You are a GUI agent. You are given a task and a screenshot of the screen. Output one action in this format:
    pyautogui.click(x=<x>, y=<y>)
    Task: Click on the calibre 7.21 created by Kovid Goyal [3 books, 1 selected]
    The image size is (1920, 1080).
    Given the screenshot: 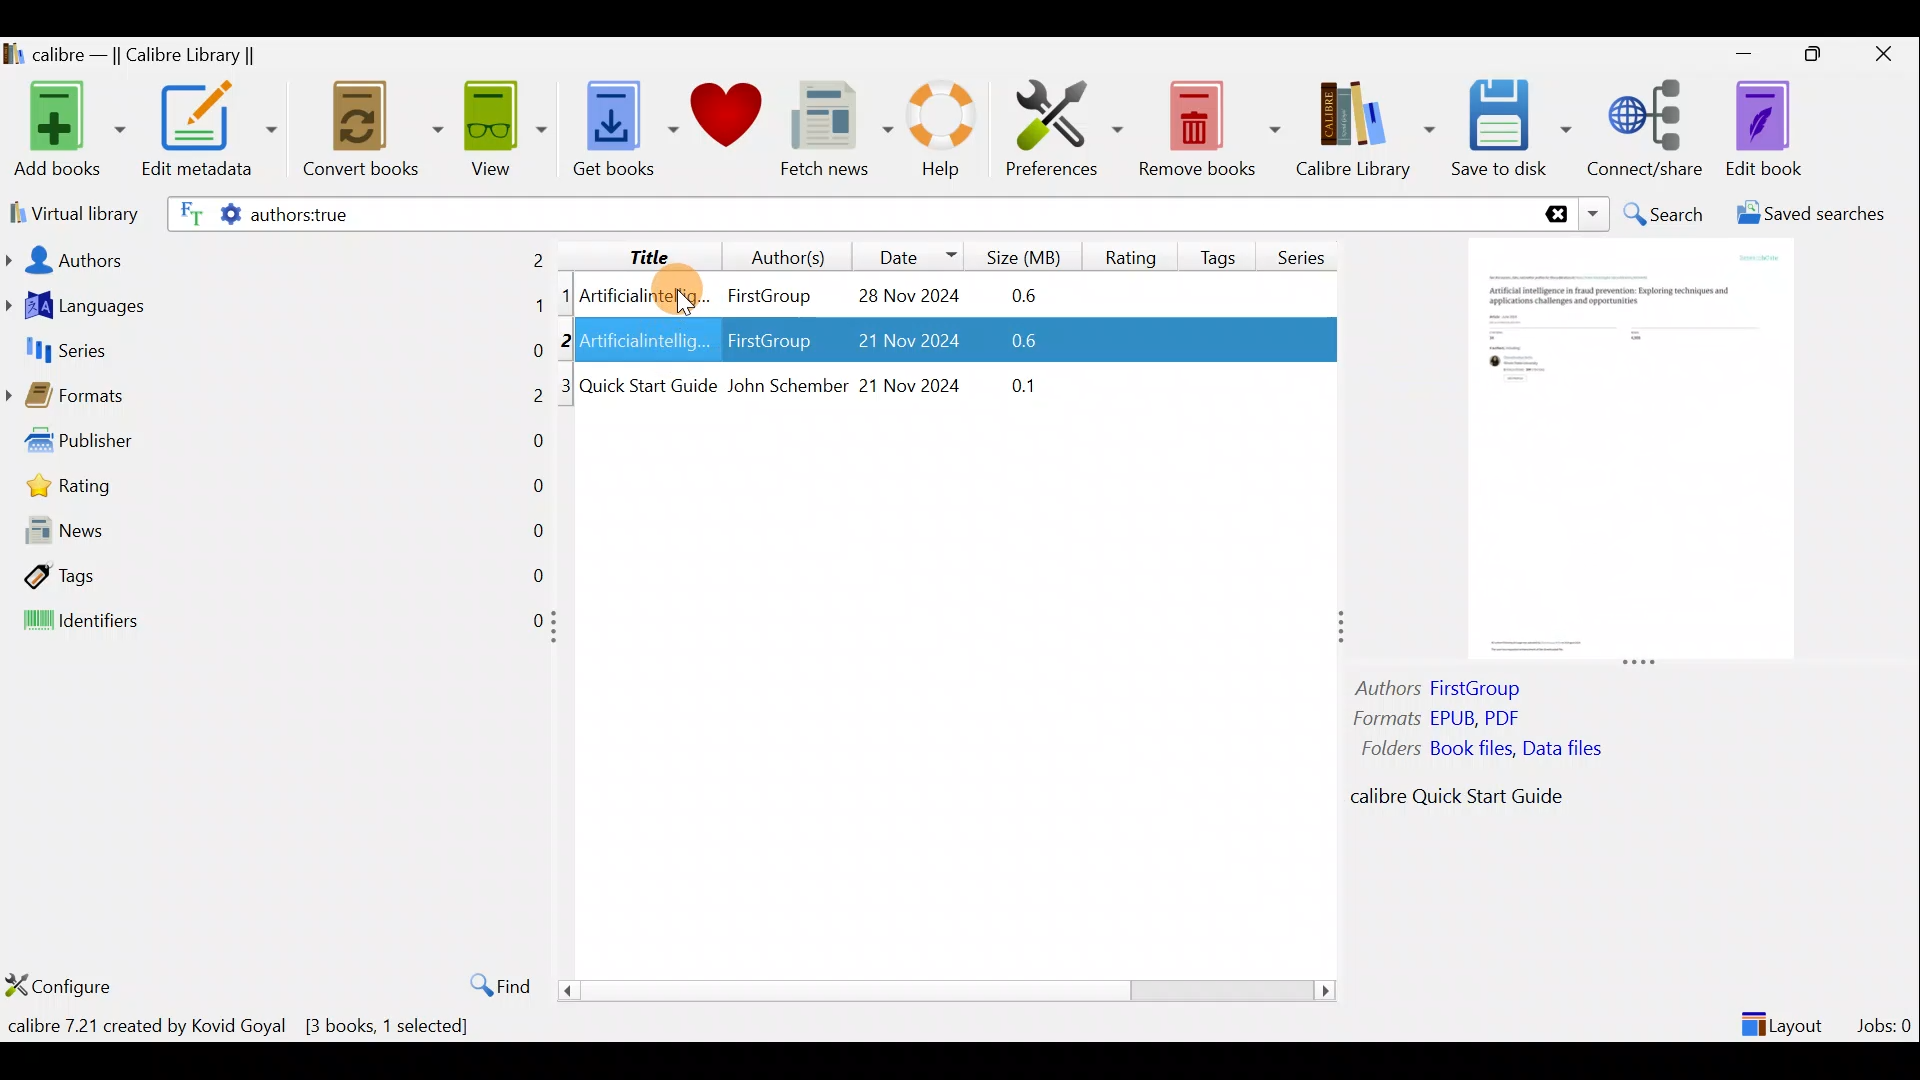 What is the action you would take?
    pyautogui.click(x=239, y=1030)
    